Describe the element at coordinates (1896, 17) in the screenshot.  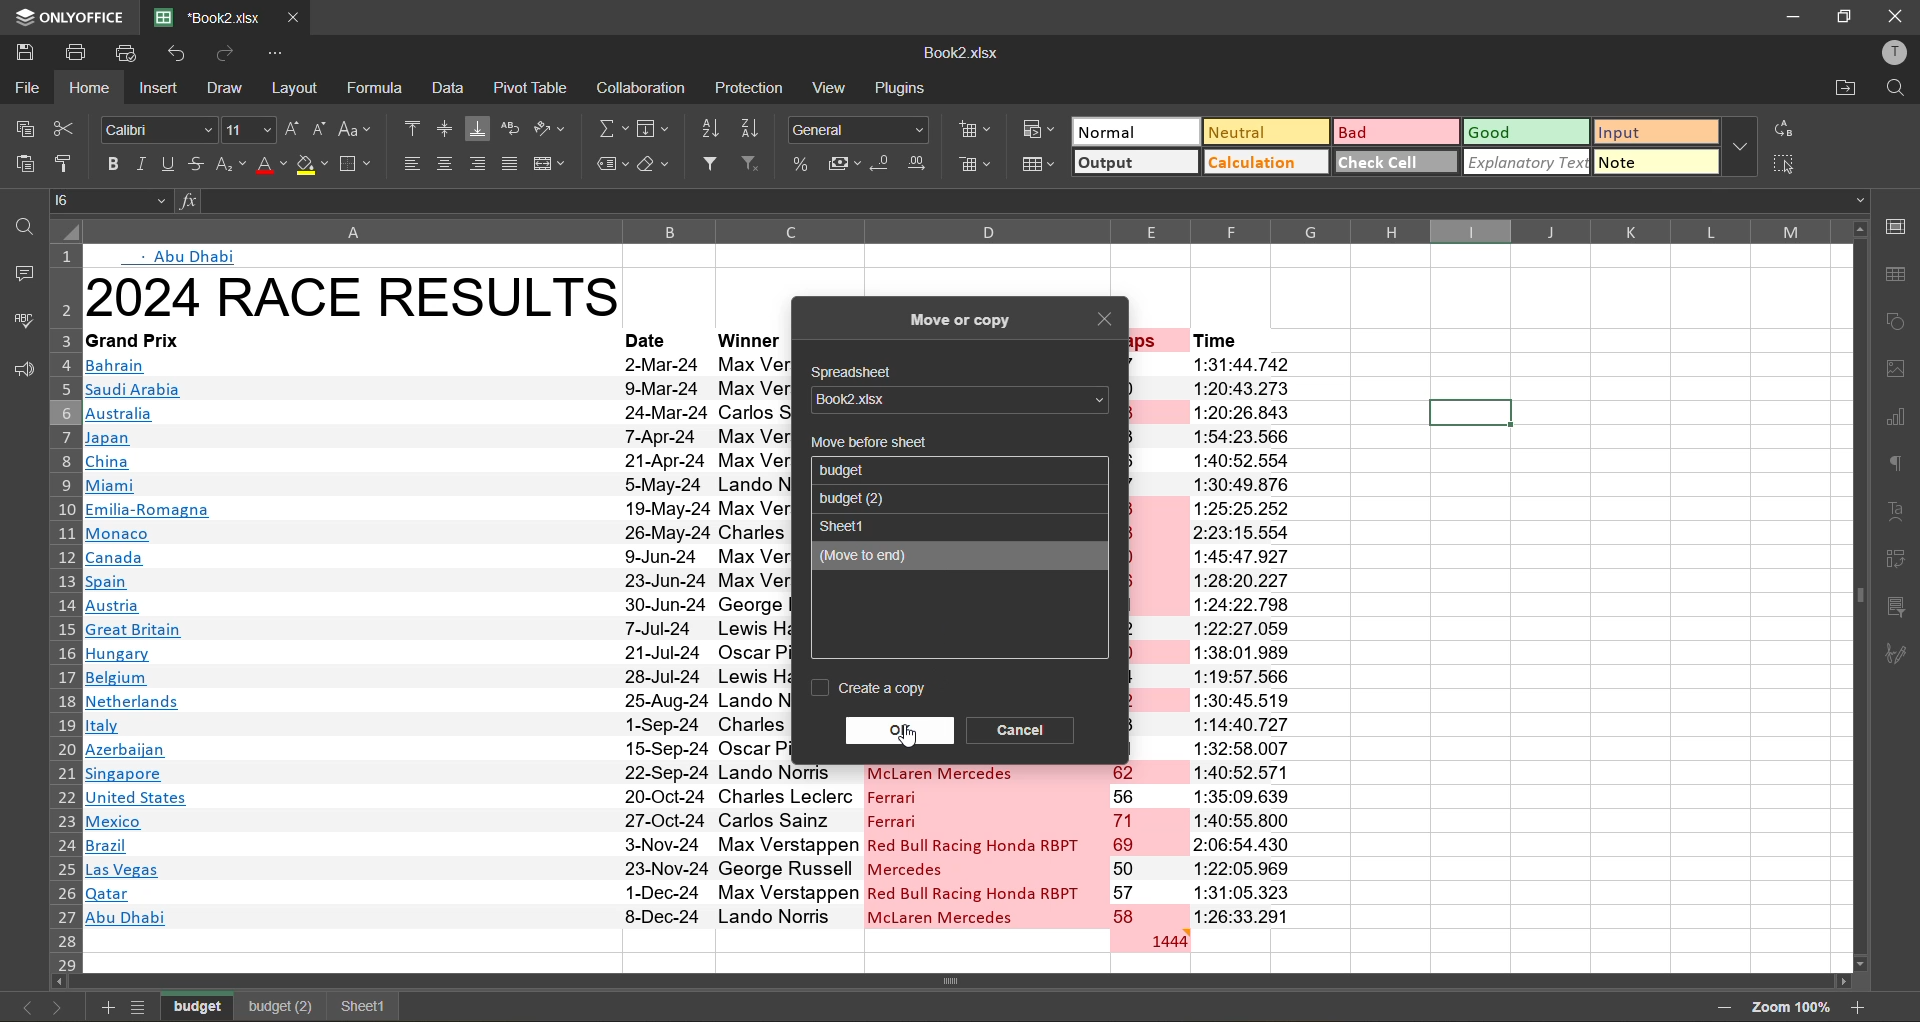
I see `close` at that location.